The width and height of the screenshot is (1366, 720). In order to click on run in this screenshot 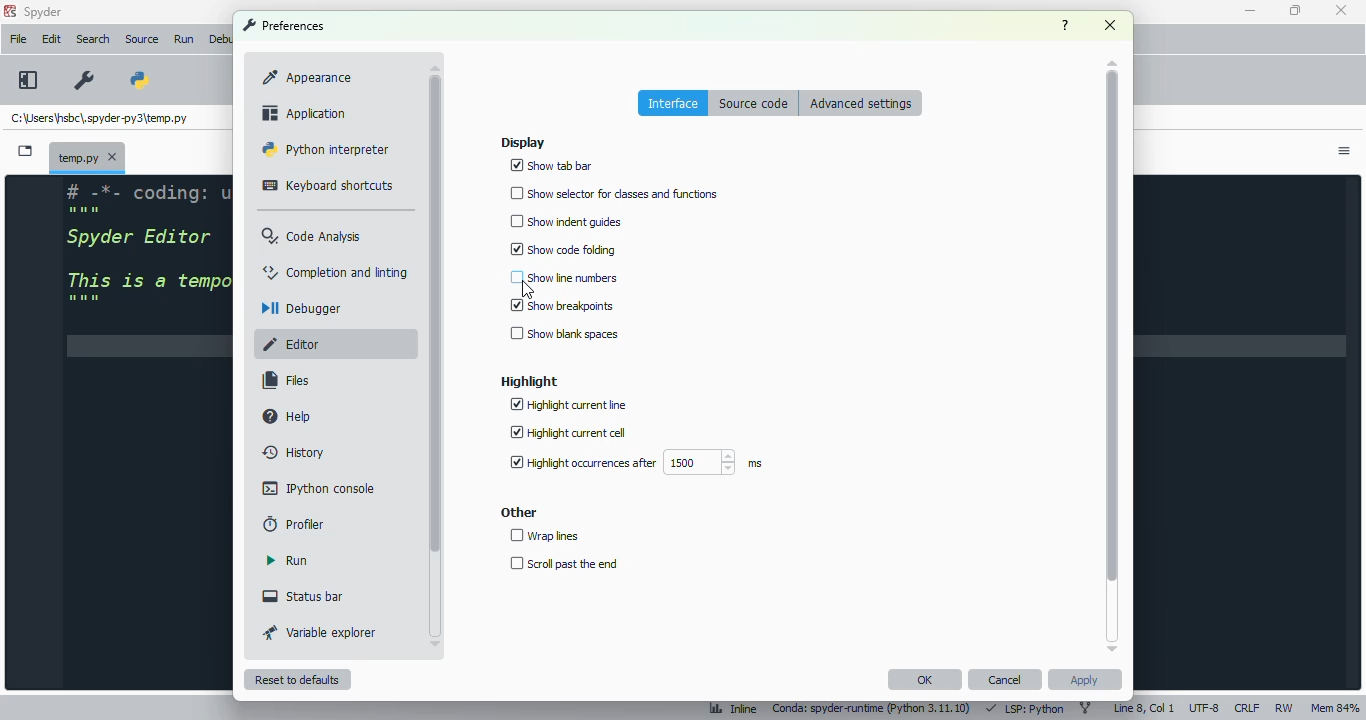, I will do `click(184, 40)`.